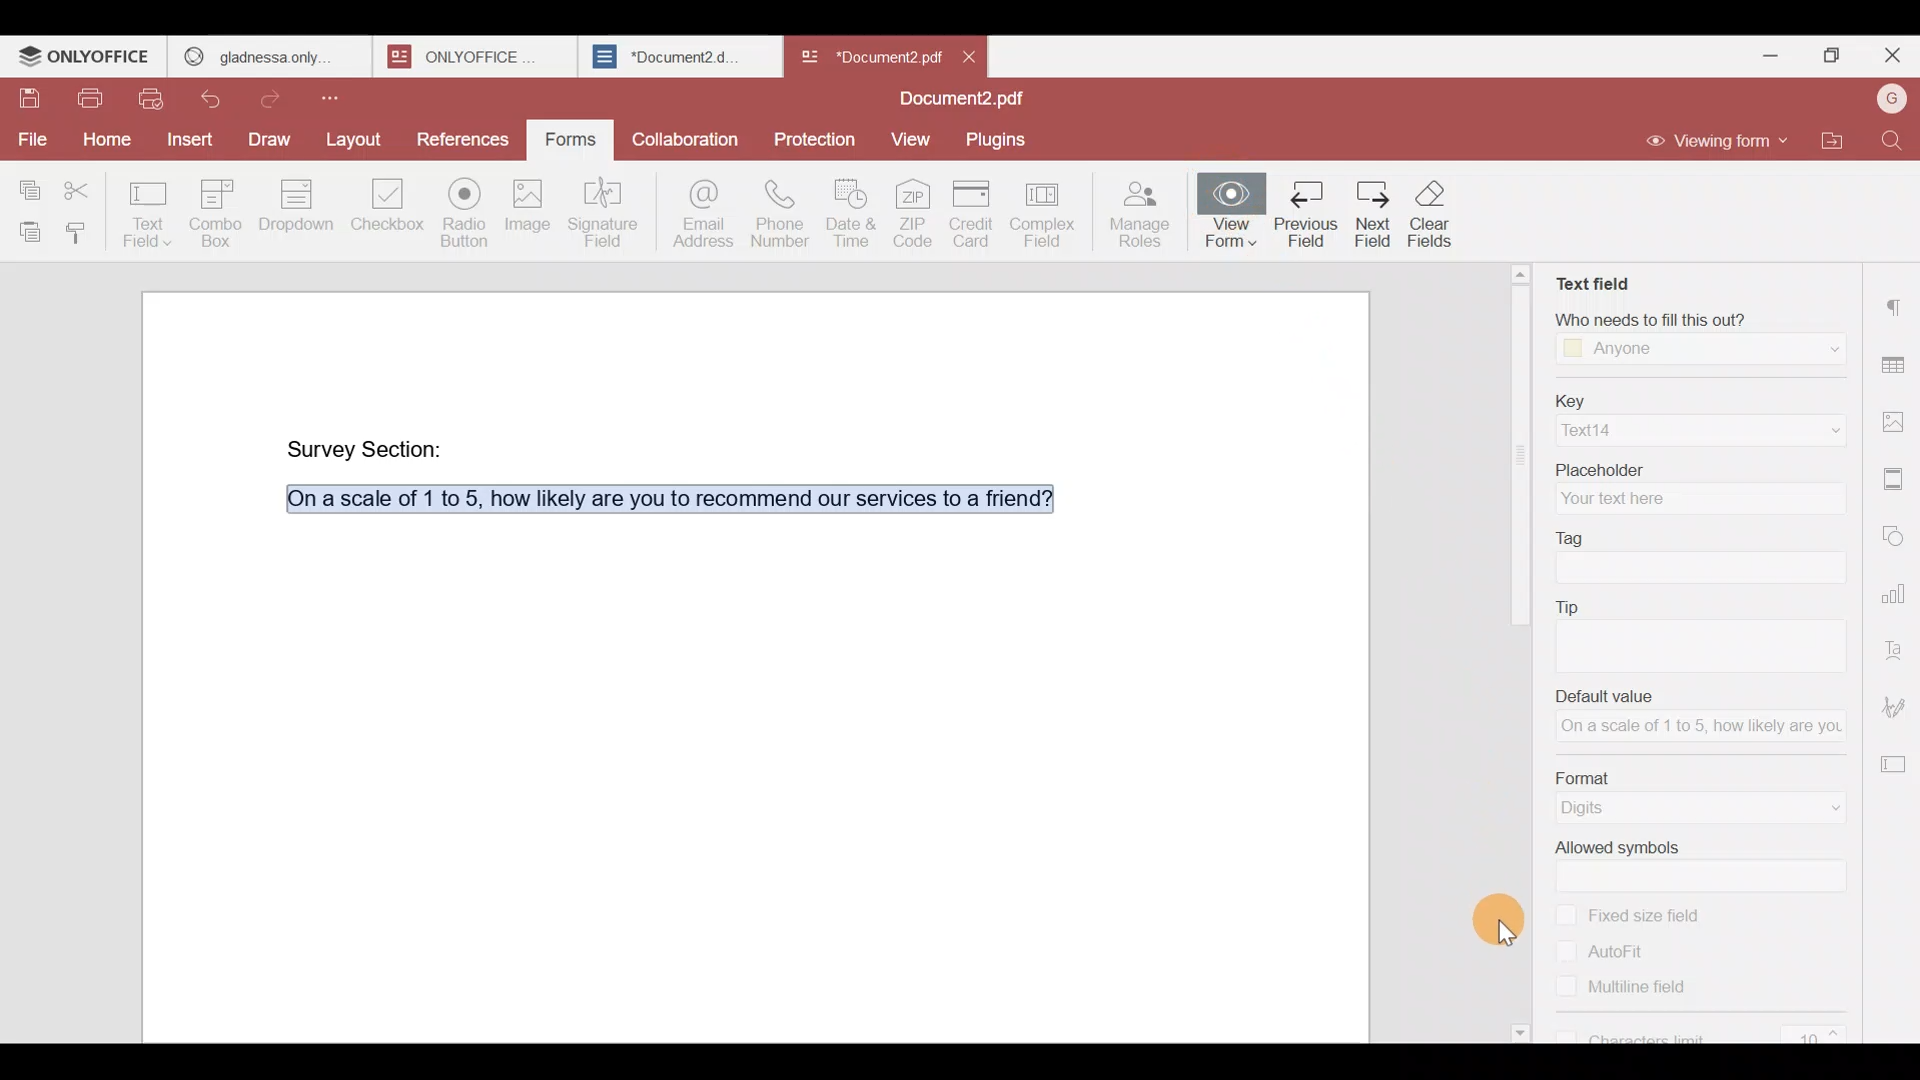  Describe the element at coordinates (1709, 319) in the screenshot. I see `‘Who needs to fill this out?` at that location.